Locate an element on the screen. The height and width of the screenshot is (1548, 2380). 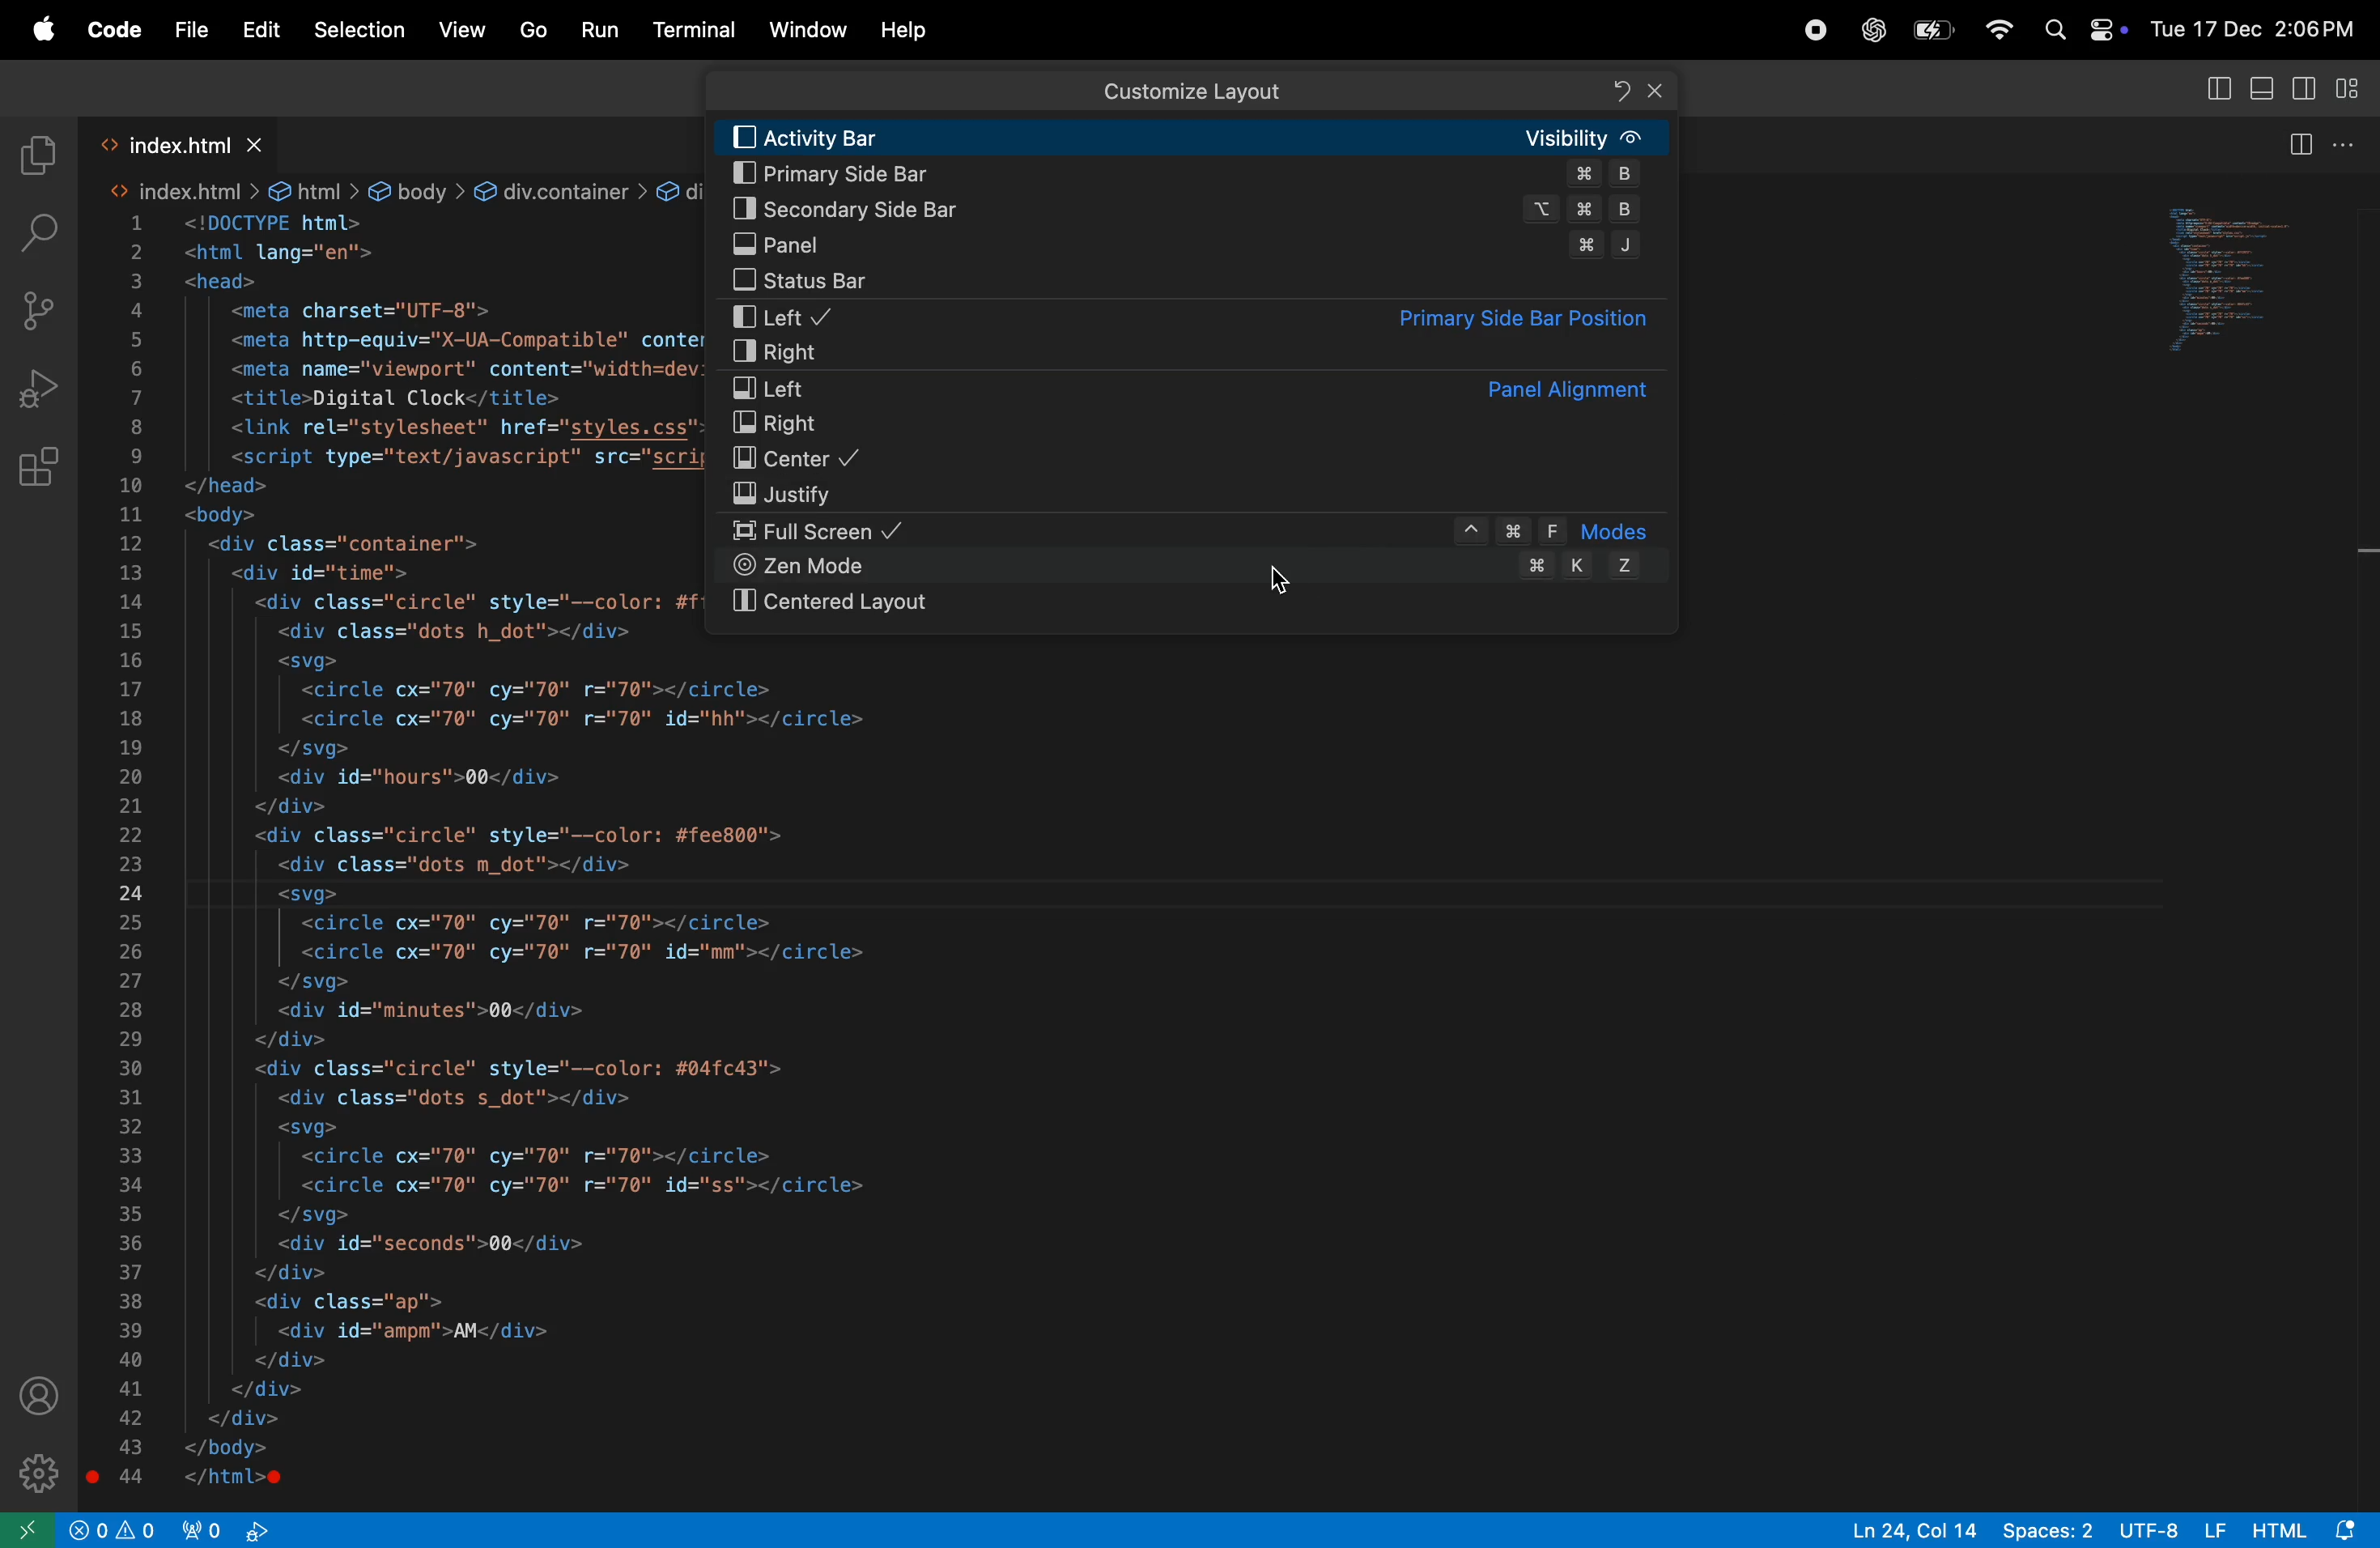
window is located at coordinates (808, 34).